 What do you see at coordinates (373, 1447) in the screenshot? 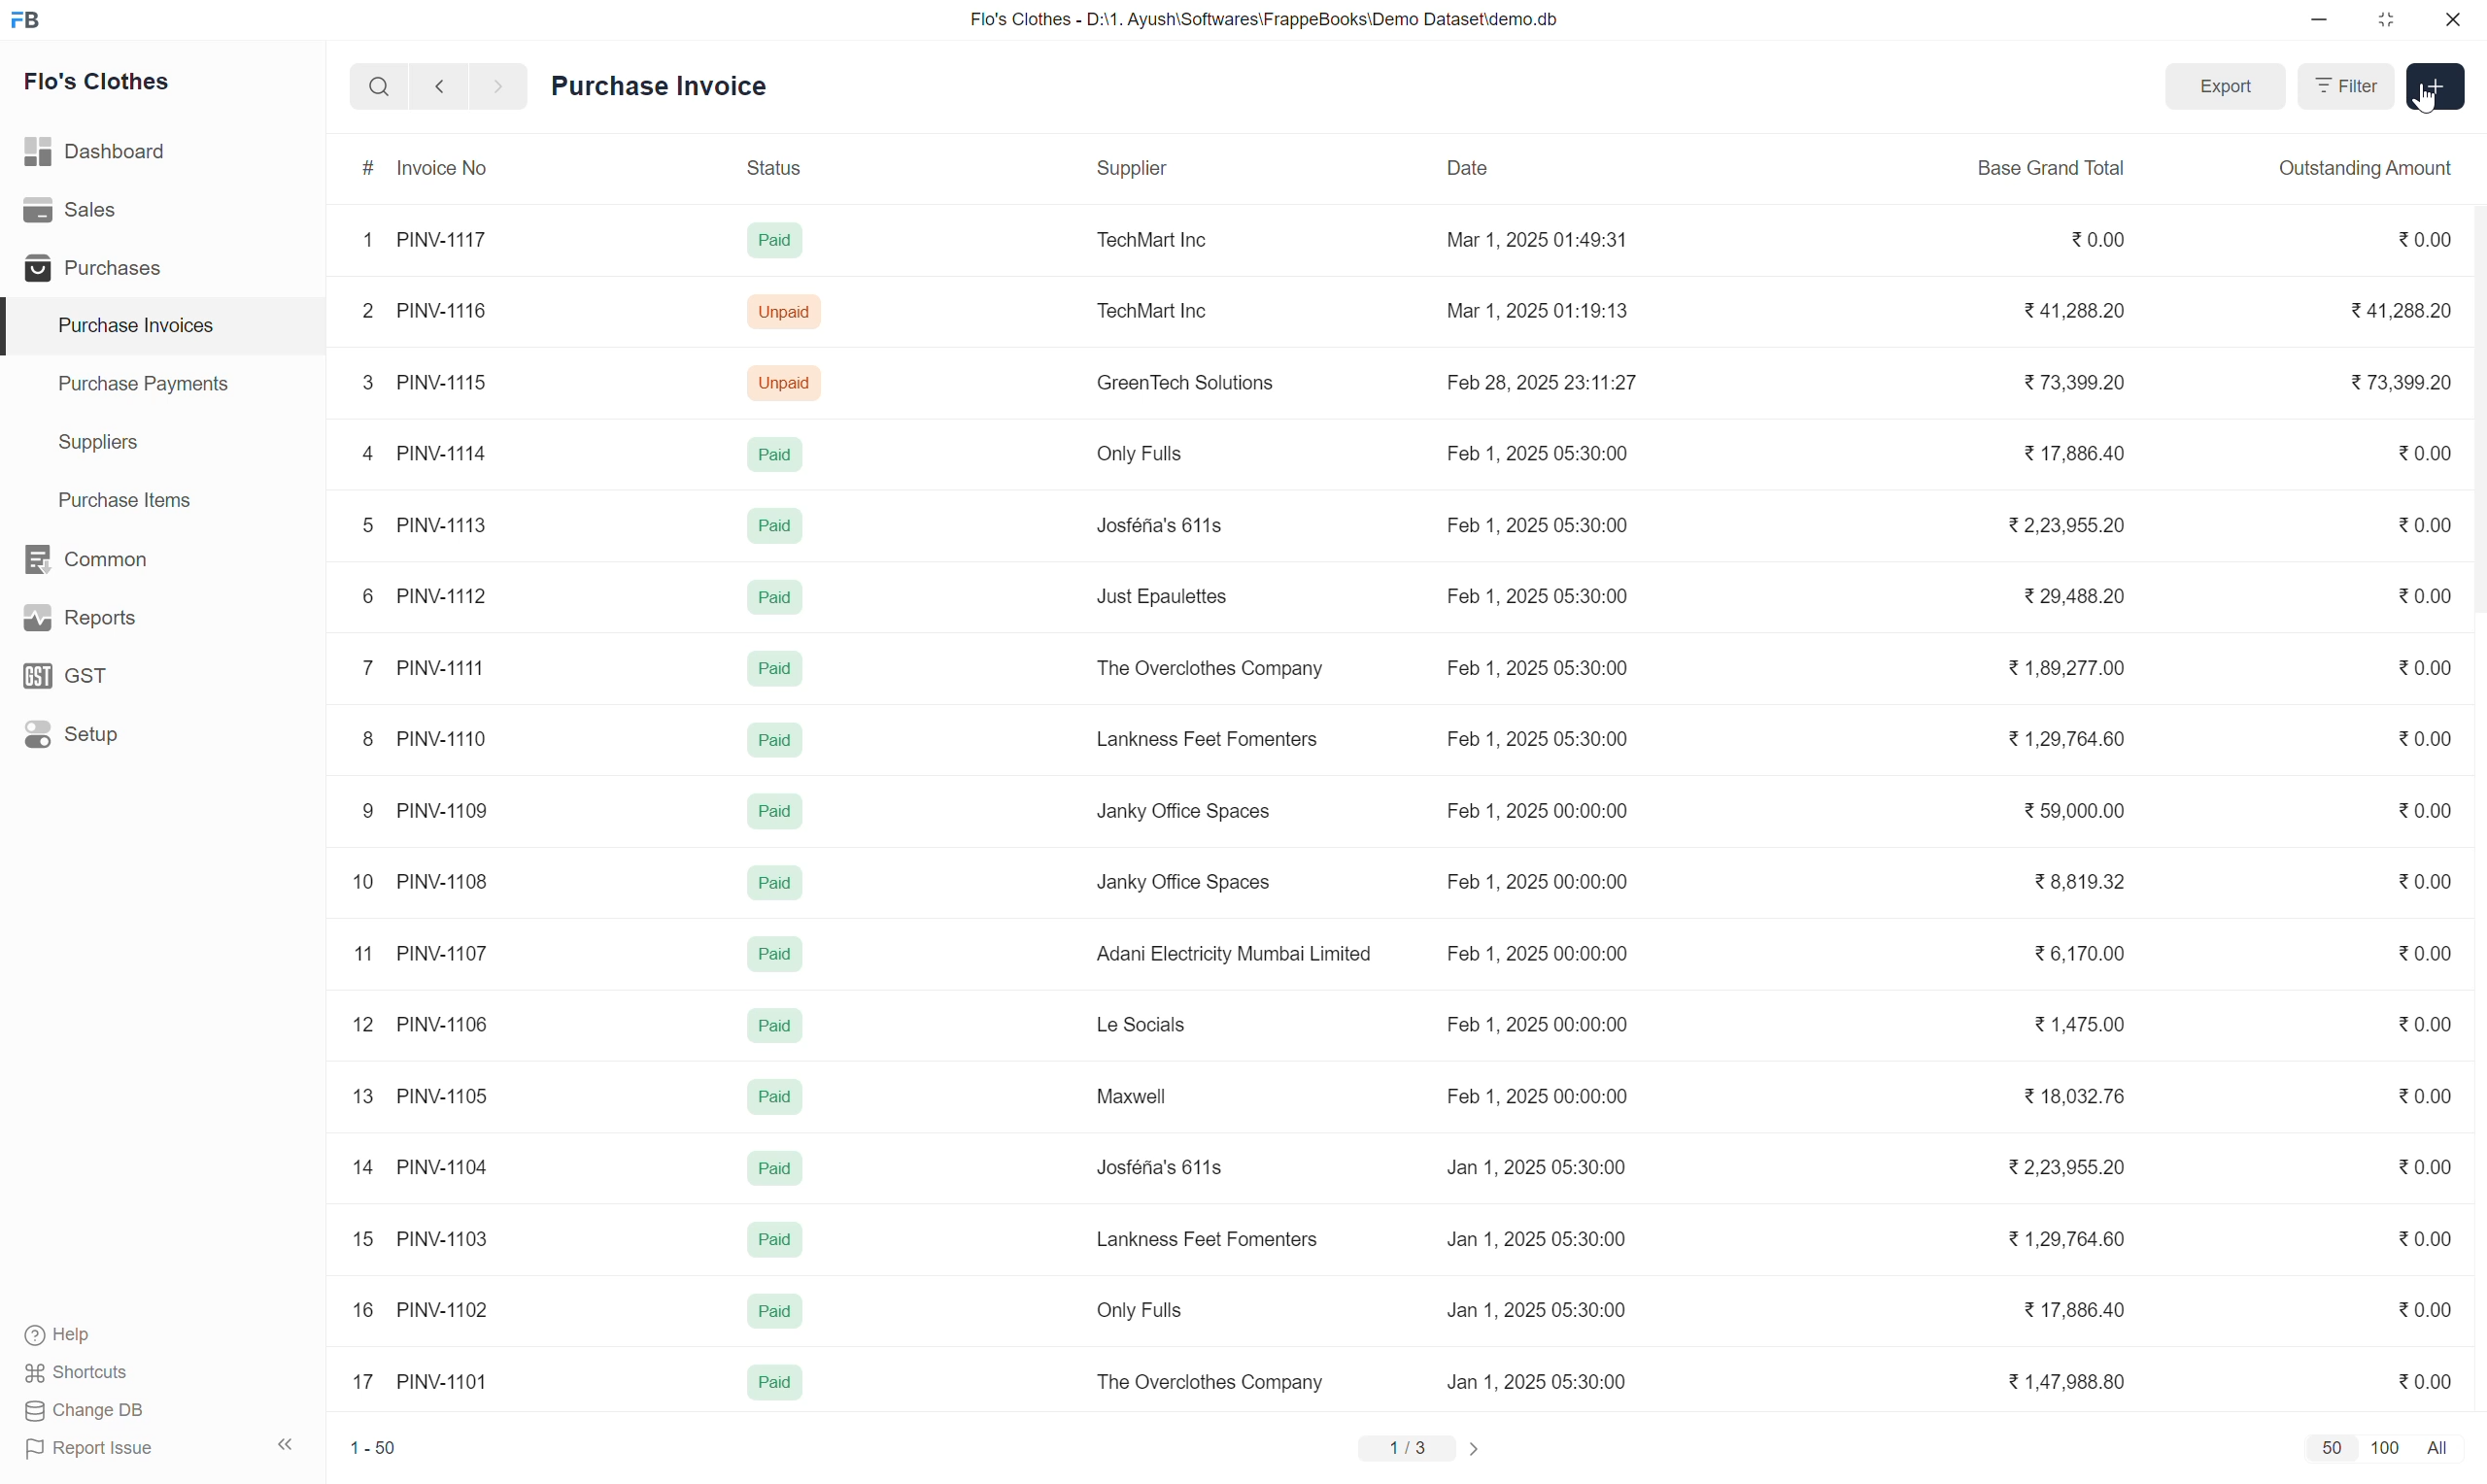
I see `1-50` at bounding box center [373, 1447].